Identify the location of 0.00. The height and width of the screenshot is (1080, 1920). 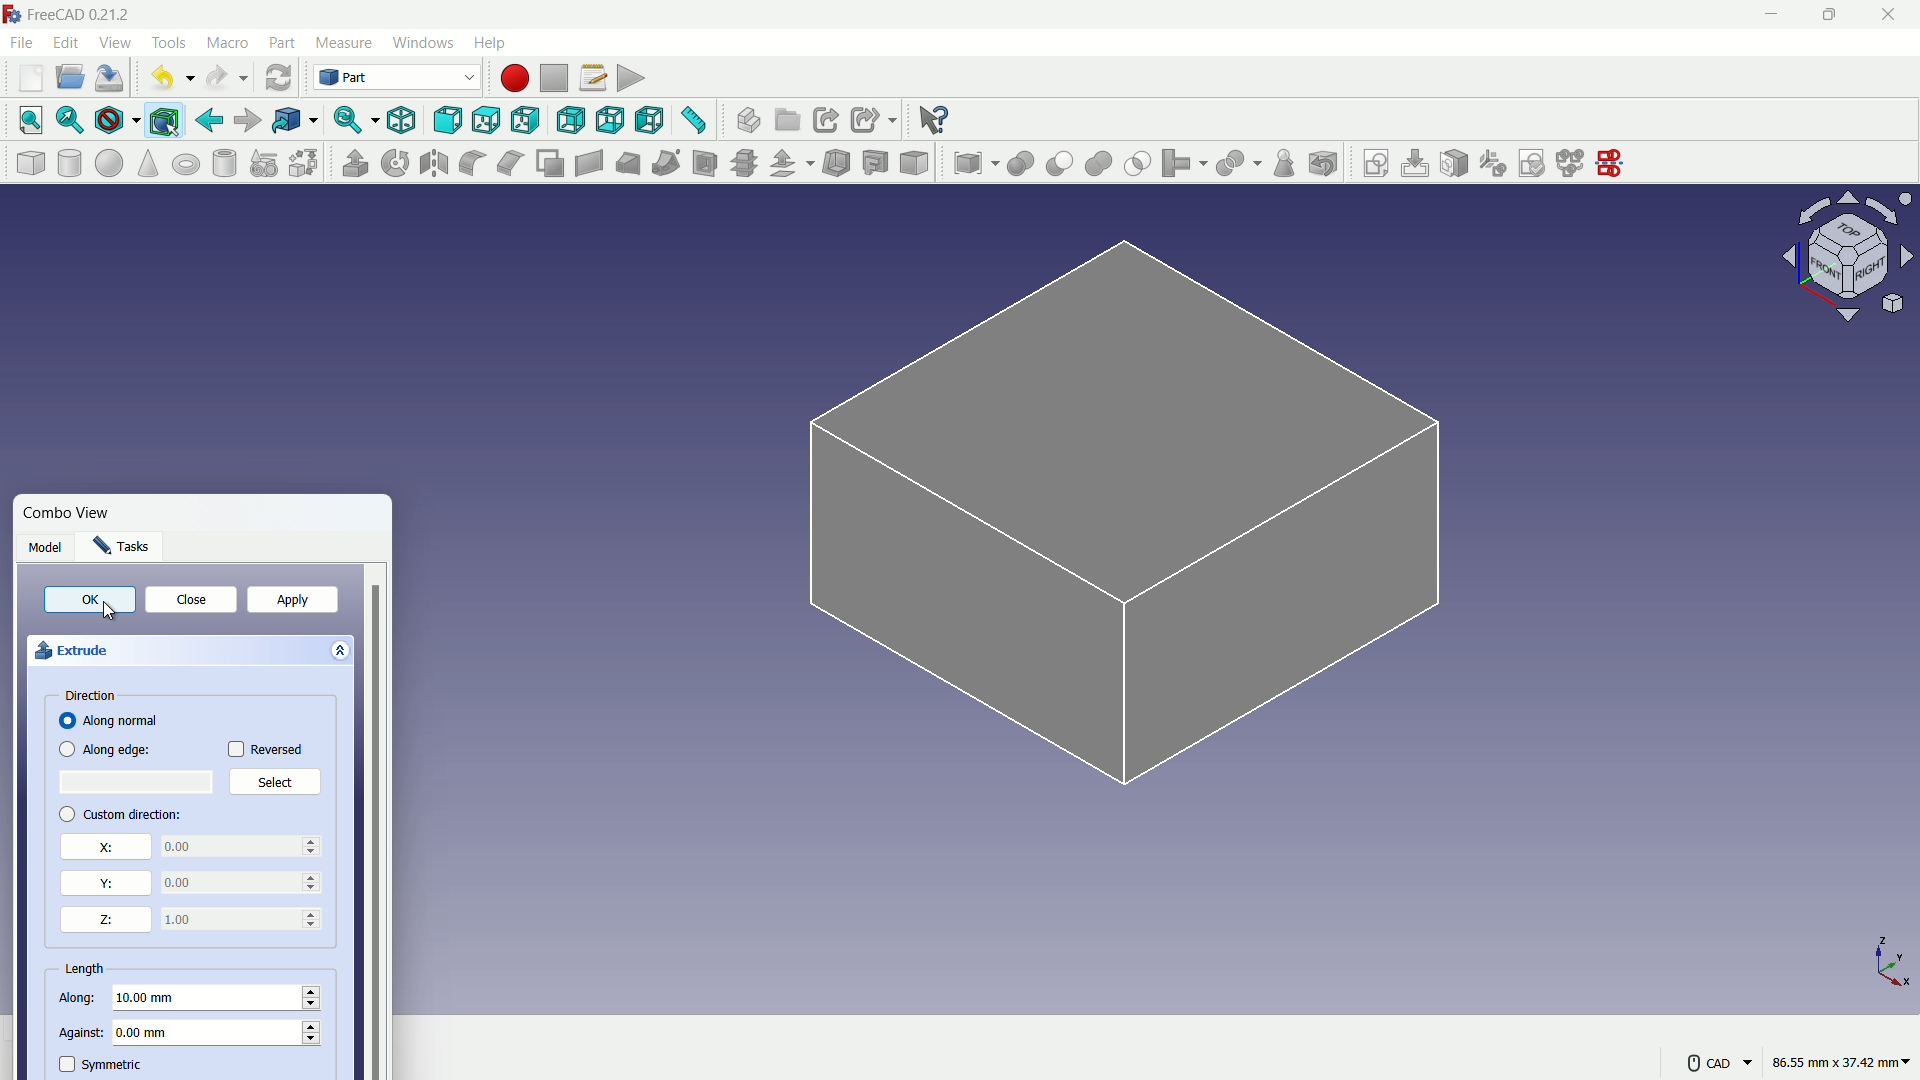
(244, 921).